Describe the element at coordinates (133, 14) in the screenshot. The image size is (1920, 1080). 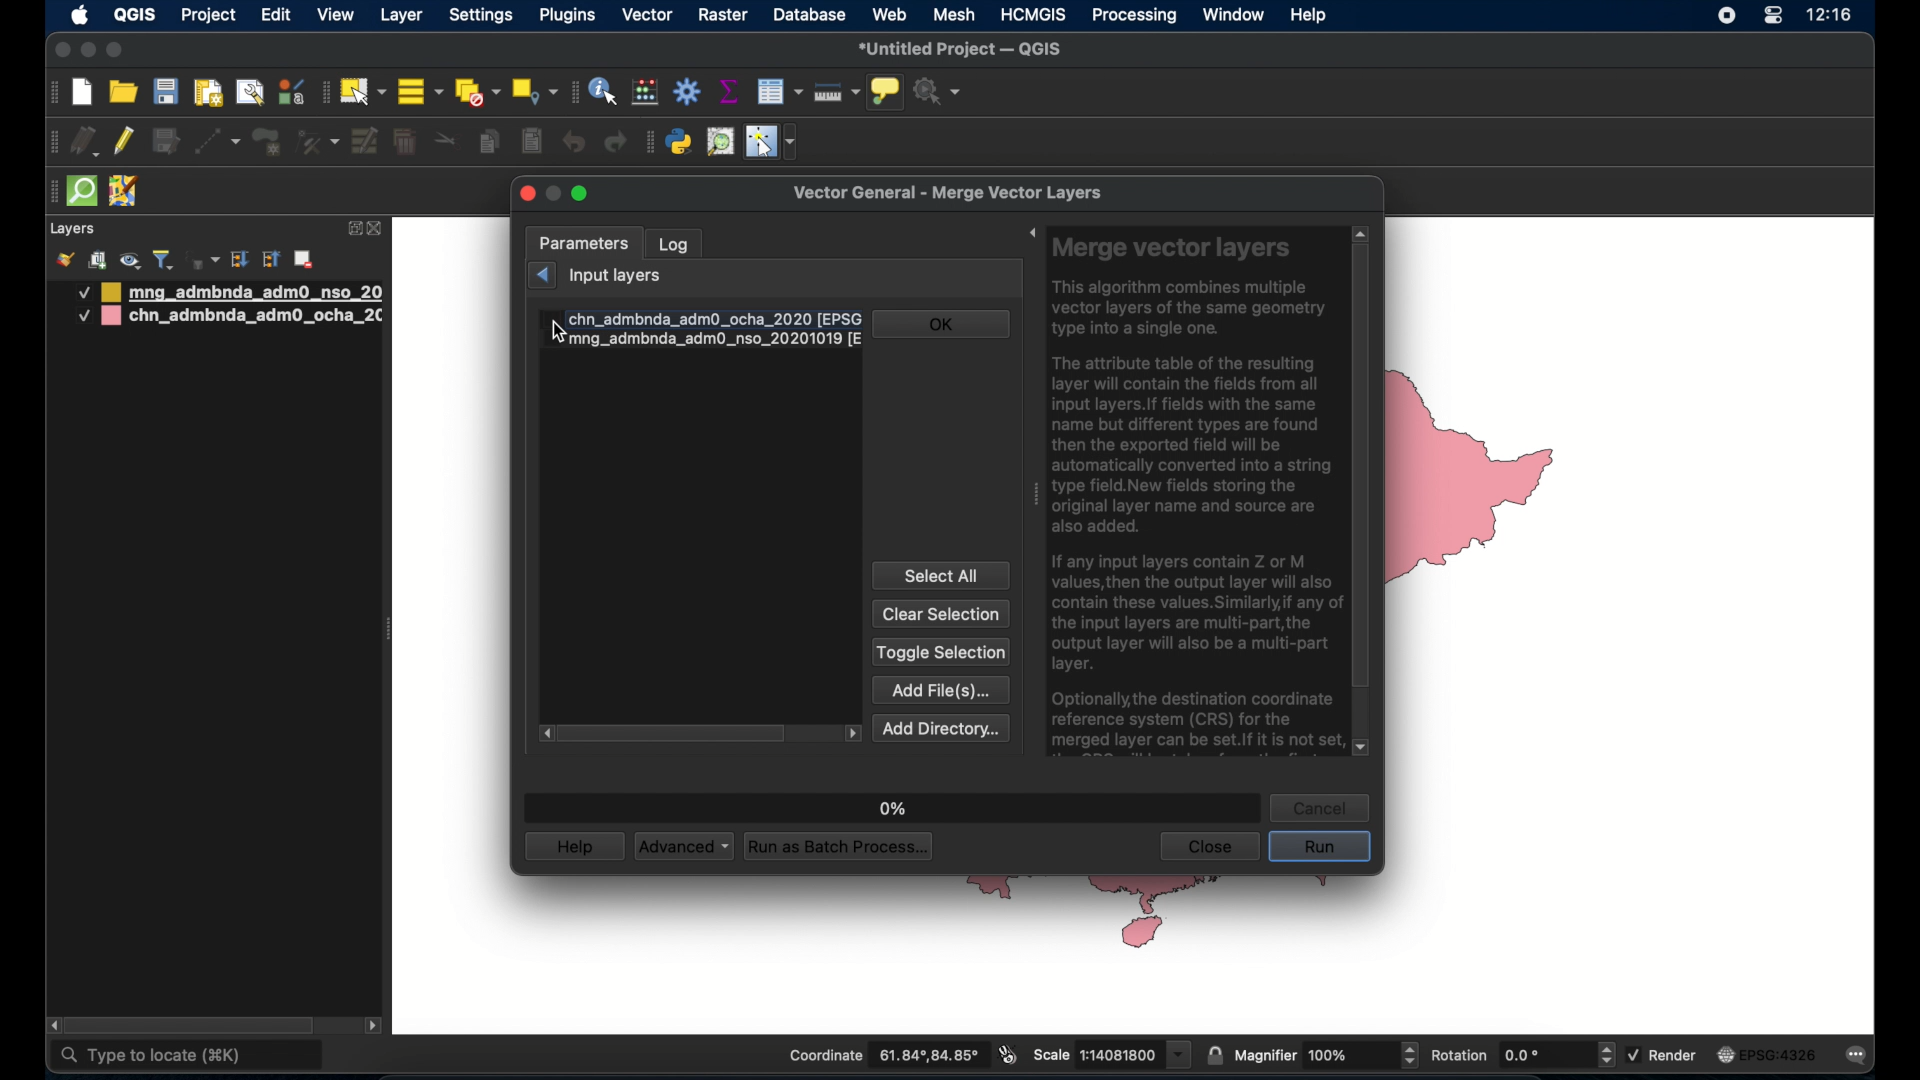
I see `QGIS` at that location.